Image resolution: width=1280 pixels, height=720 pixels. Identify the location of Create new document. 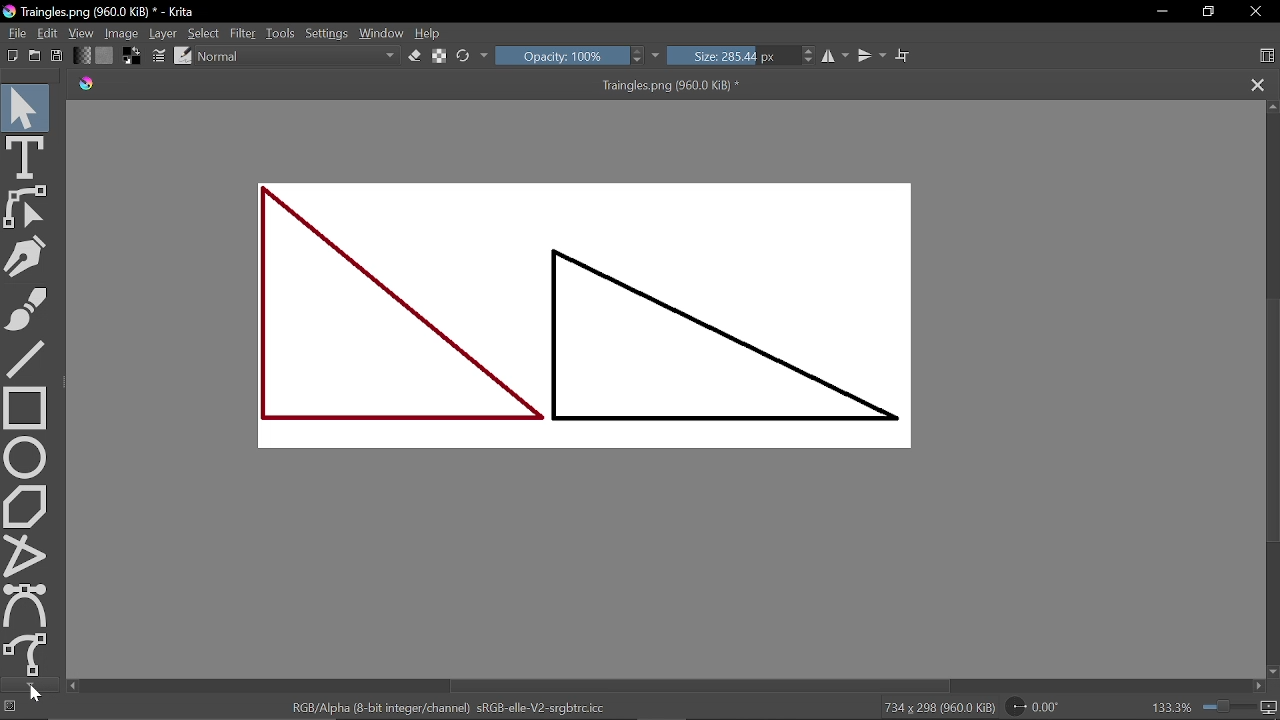
(13, 56).